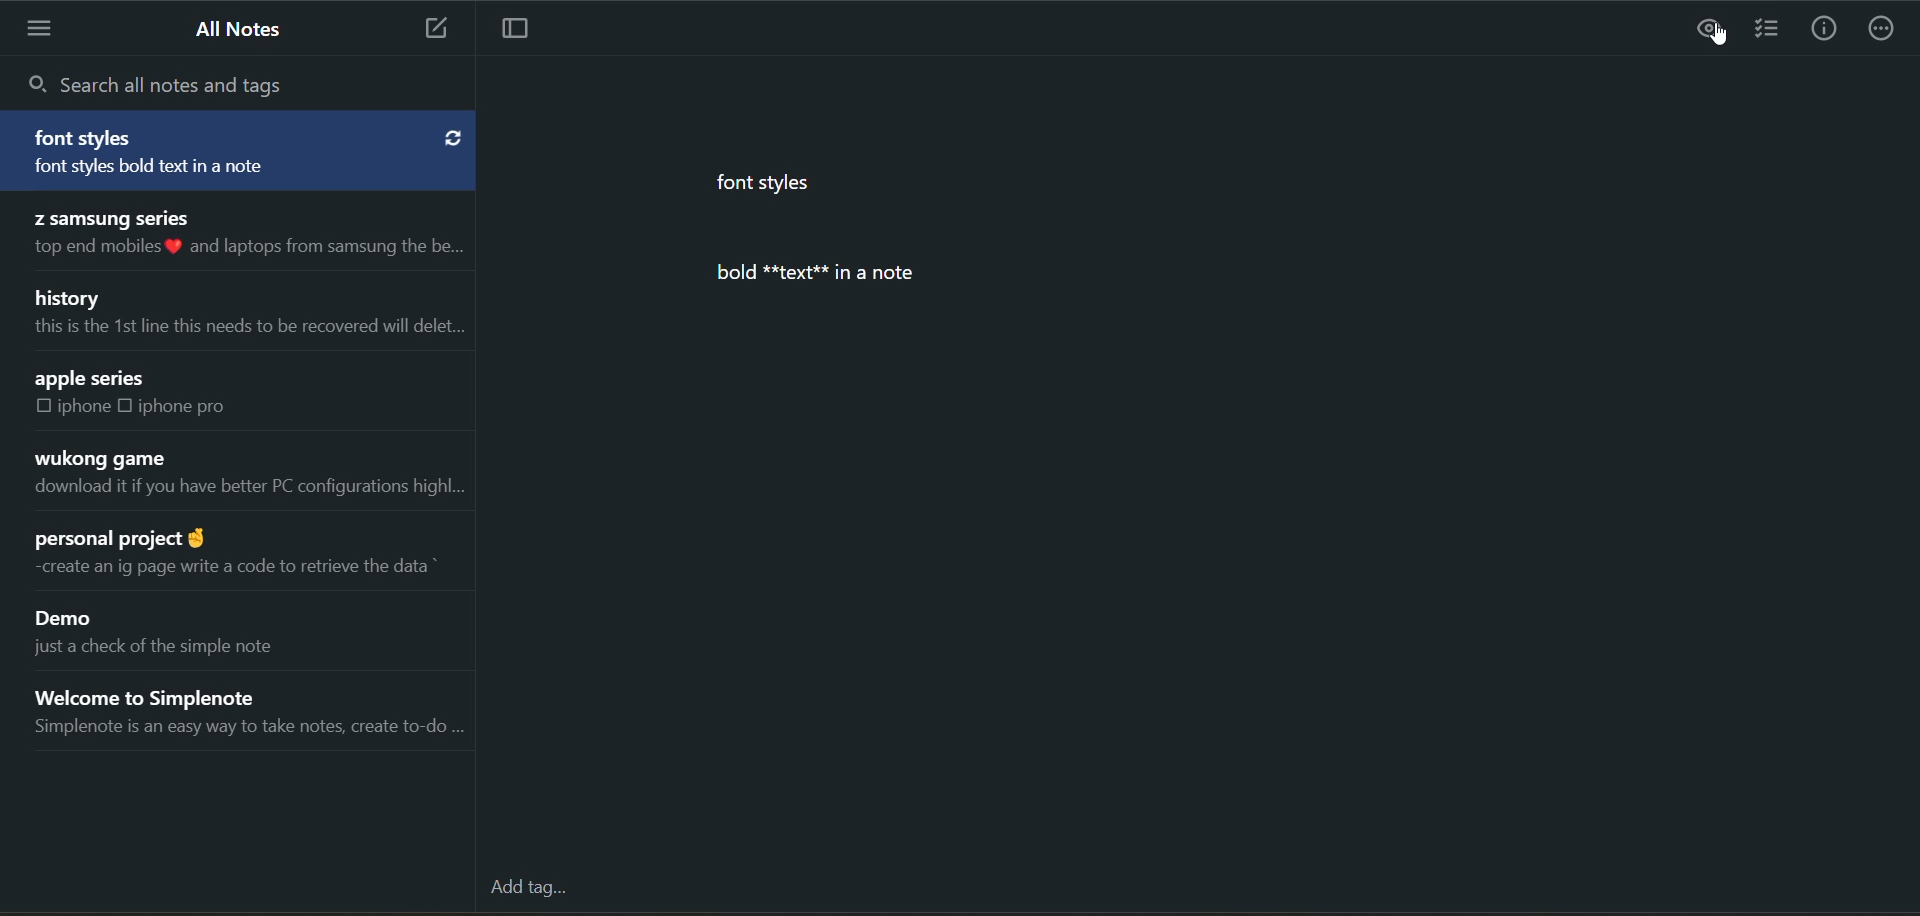 Image resolution: width=1920 pixels, height=916 pixels. I want to click on font styles, so click(88, 138).